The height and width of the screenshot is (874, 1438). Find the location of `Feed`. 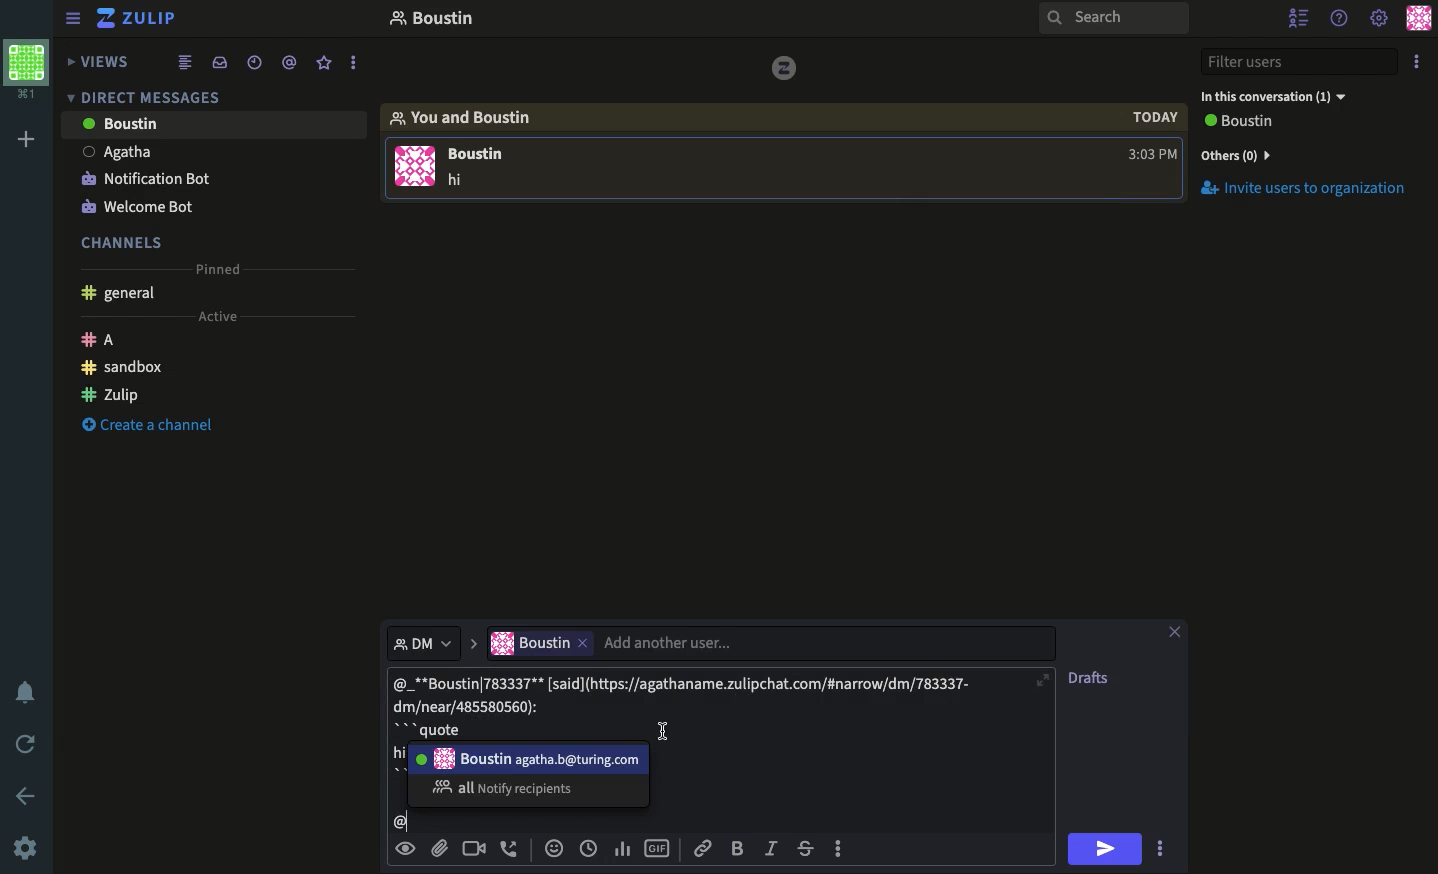

Feed is located at coordinates (188, 63).